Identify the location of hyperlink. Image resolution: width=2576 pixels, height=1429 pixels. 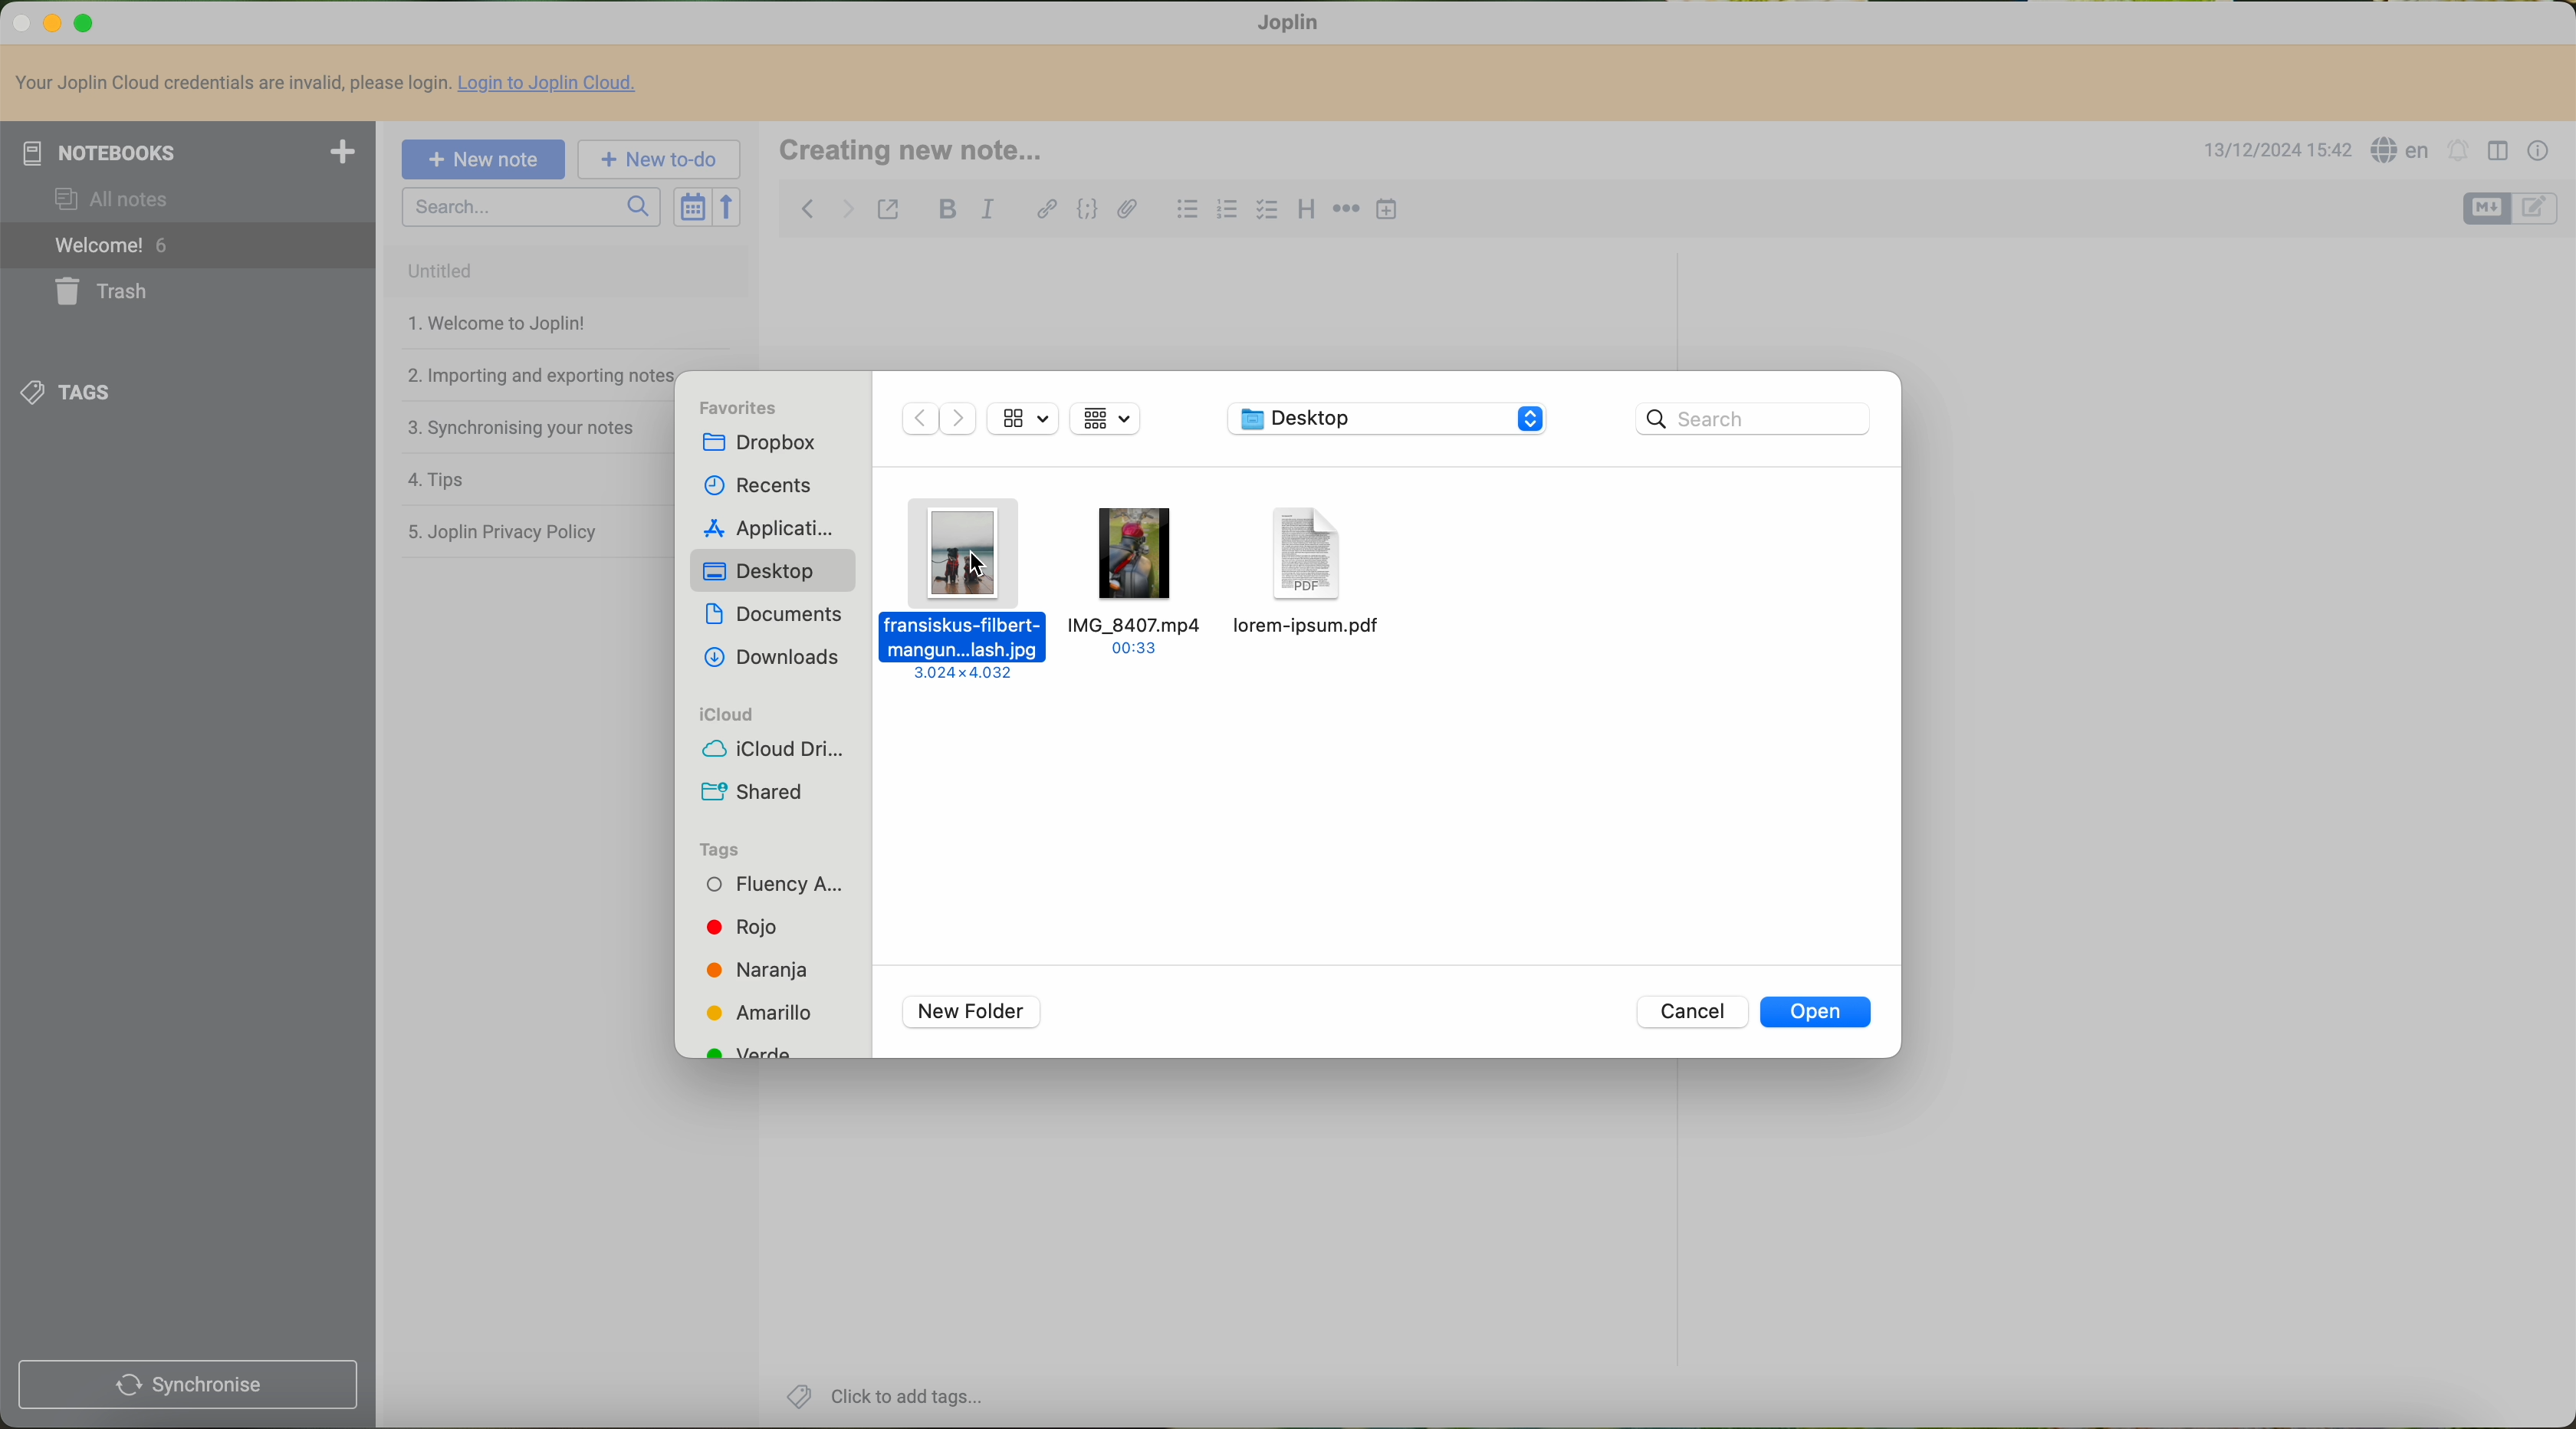
(1047, 208).